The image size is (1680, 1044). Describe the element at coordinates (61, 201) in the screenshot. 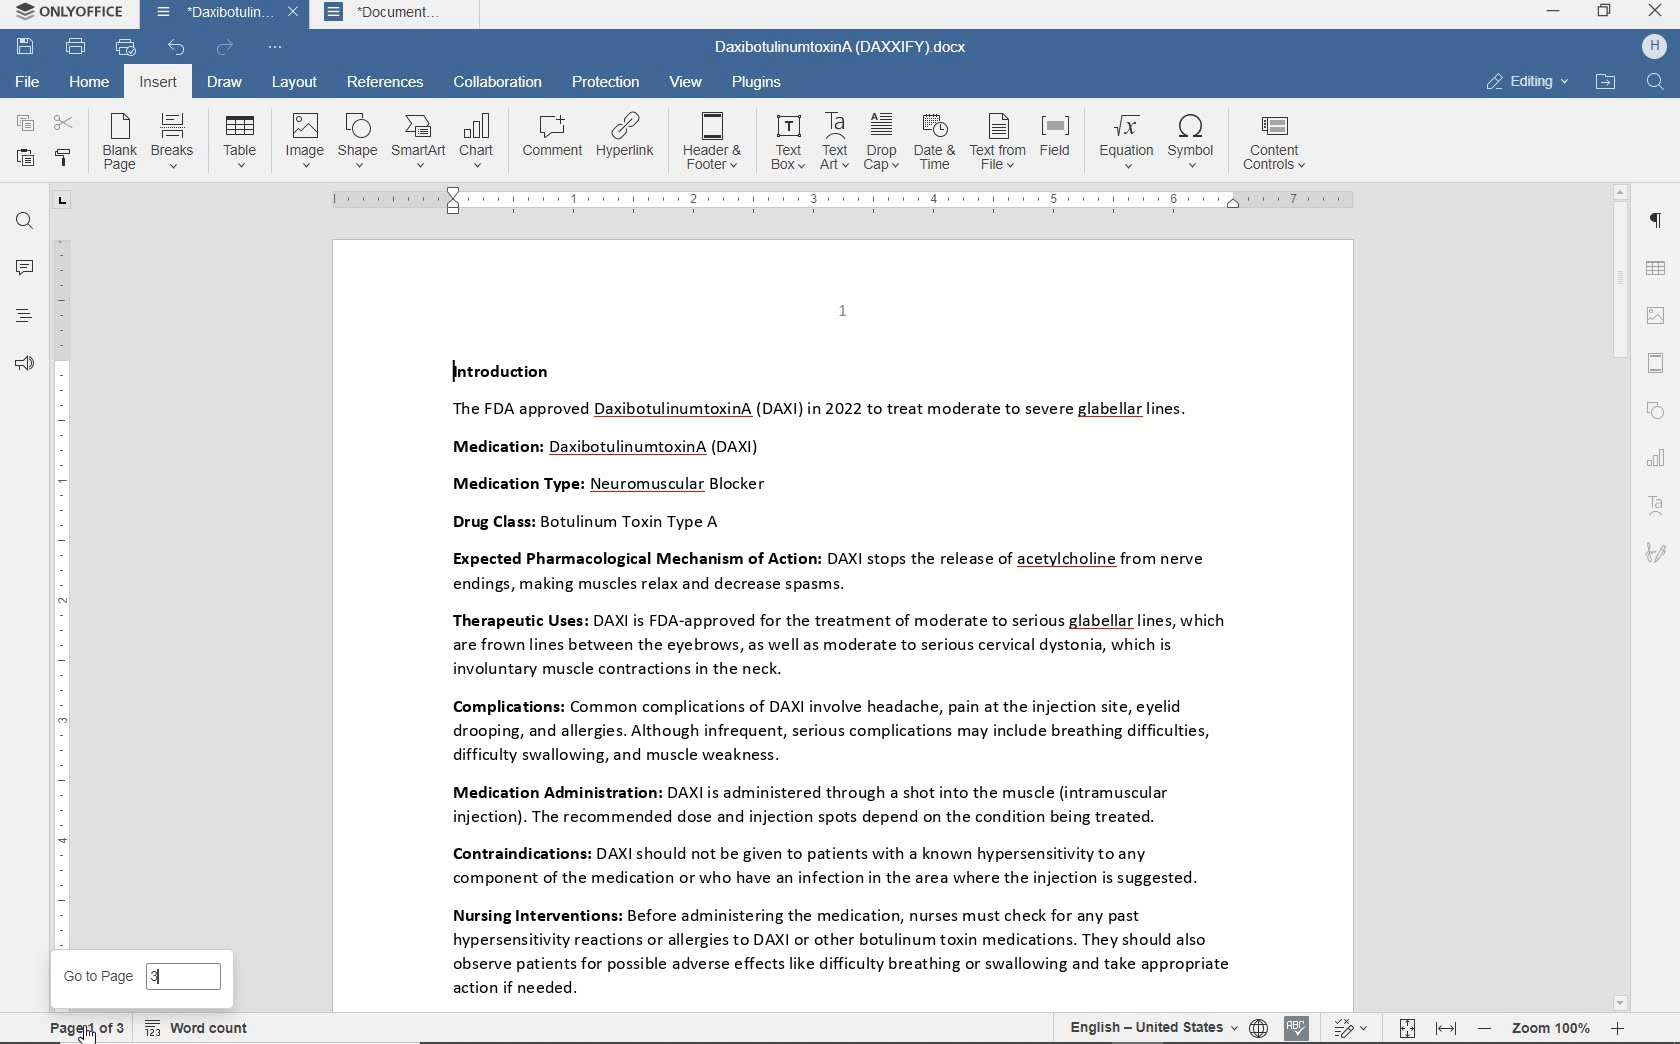

I see `tab group` at that location.